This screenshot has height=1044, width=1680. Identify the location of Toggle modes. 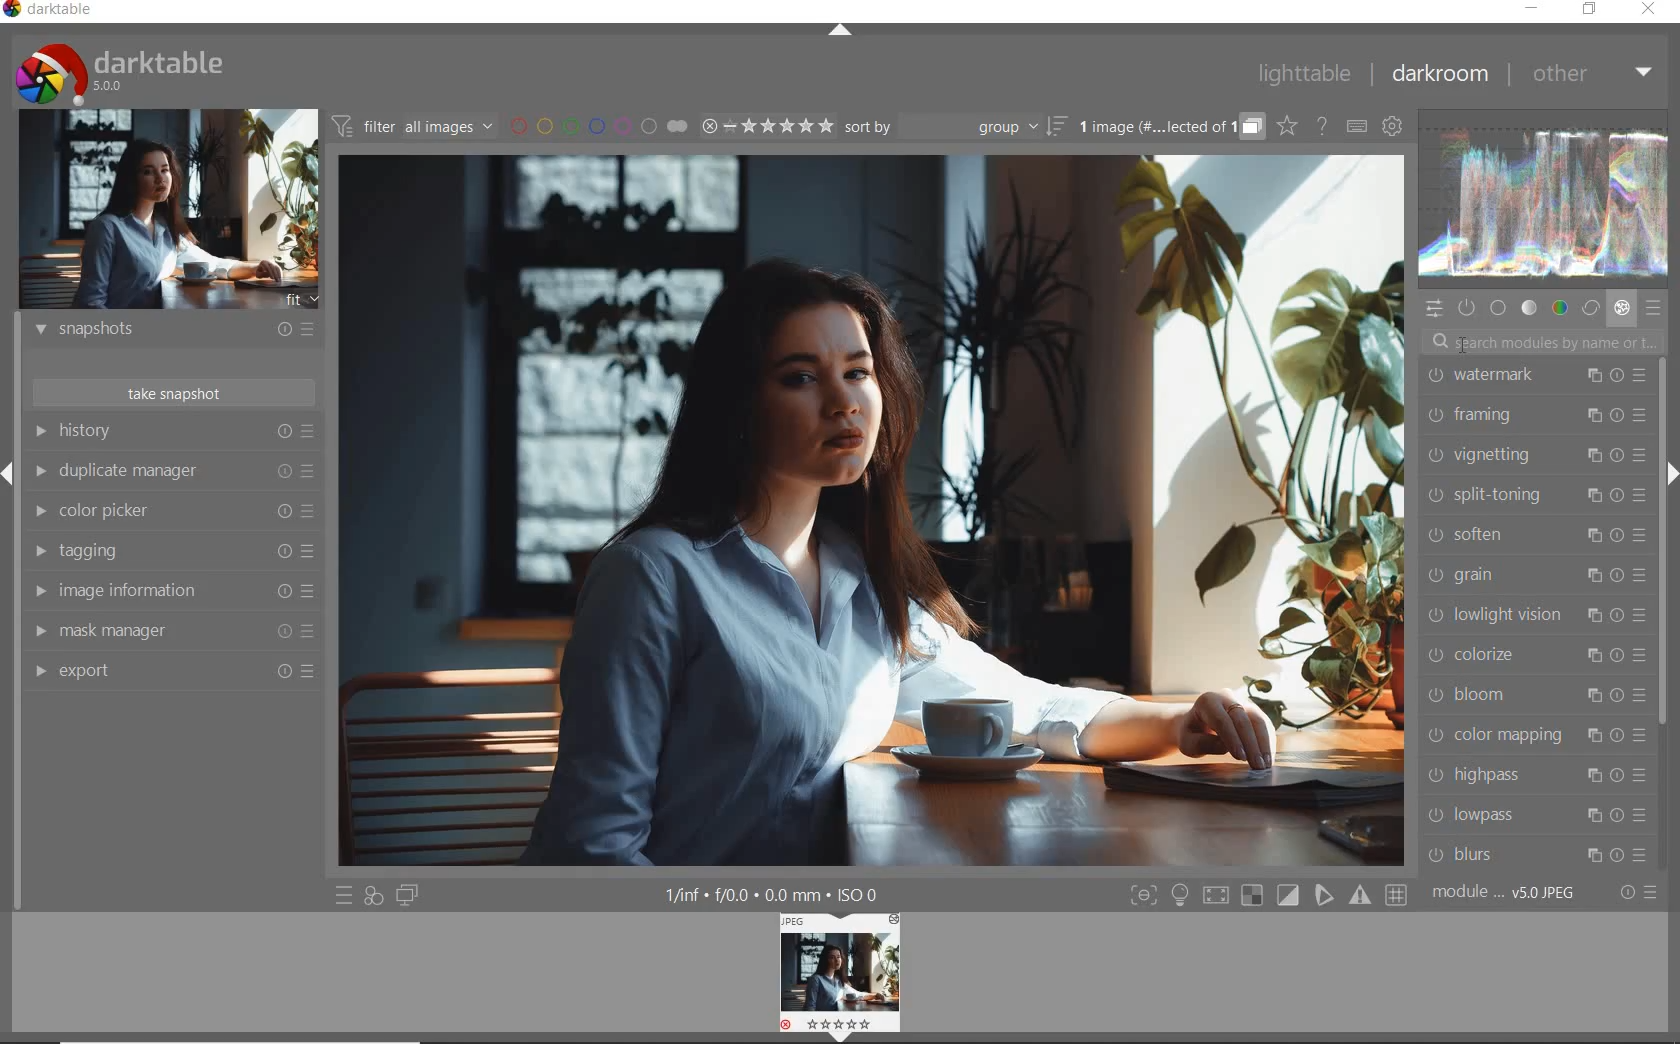
(1268, 895).